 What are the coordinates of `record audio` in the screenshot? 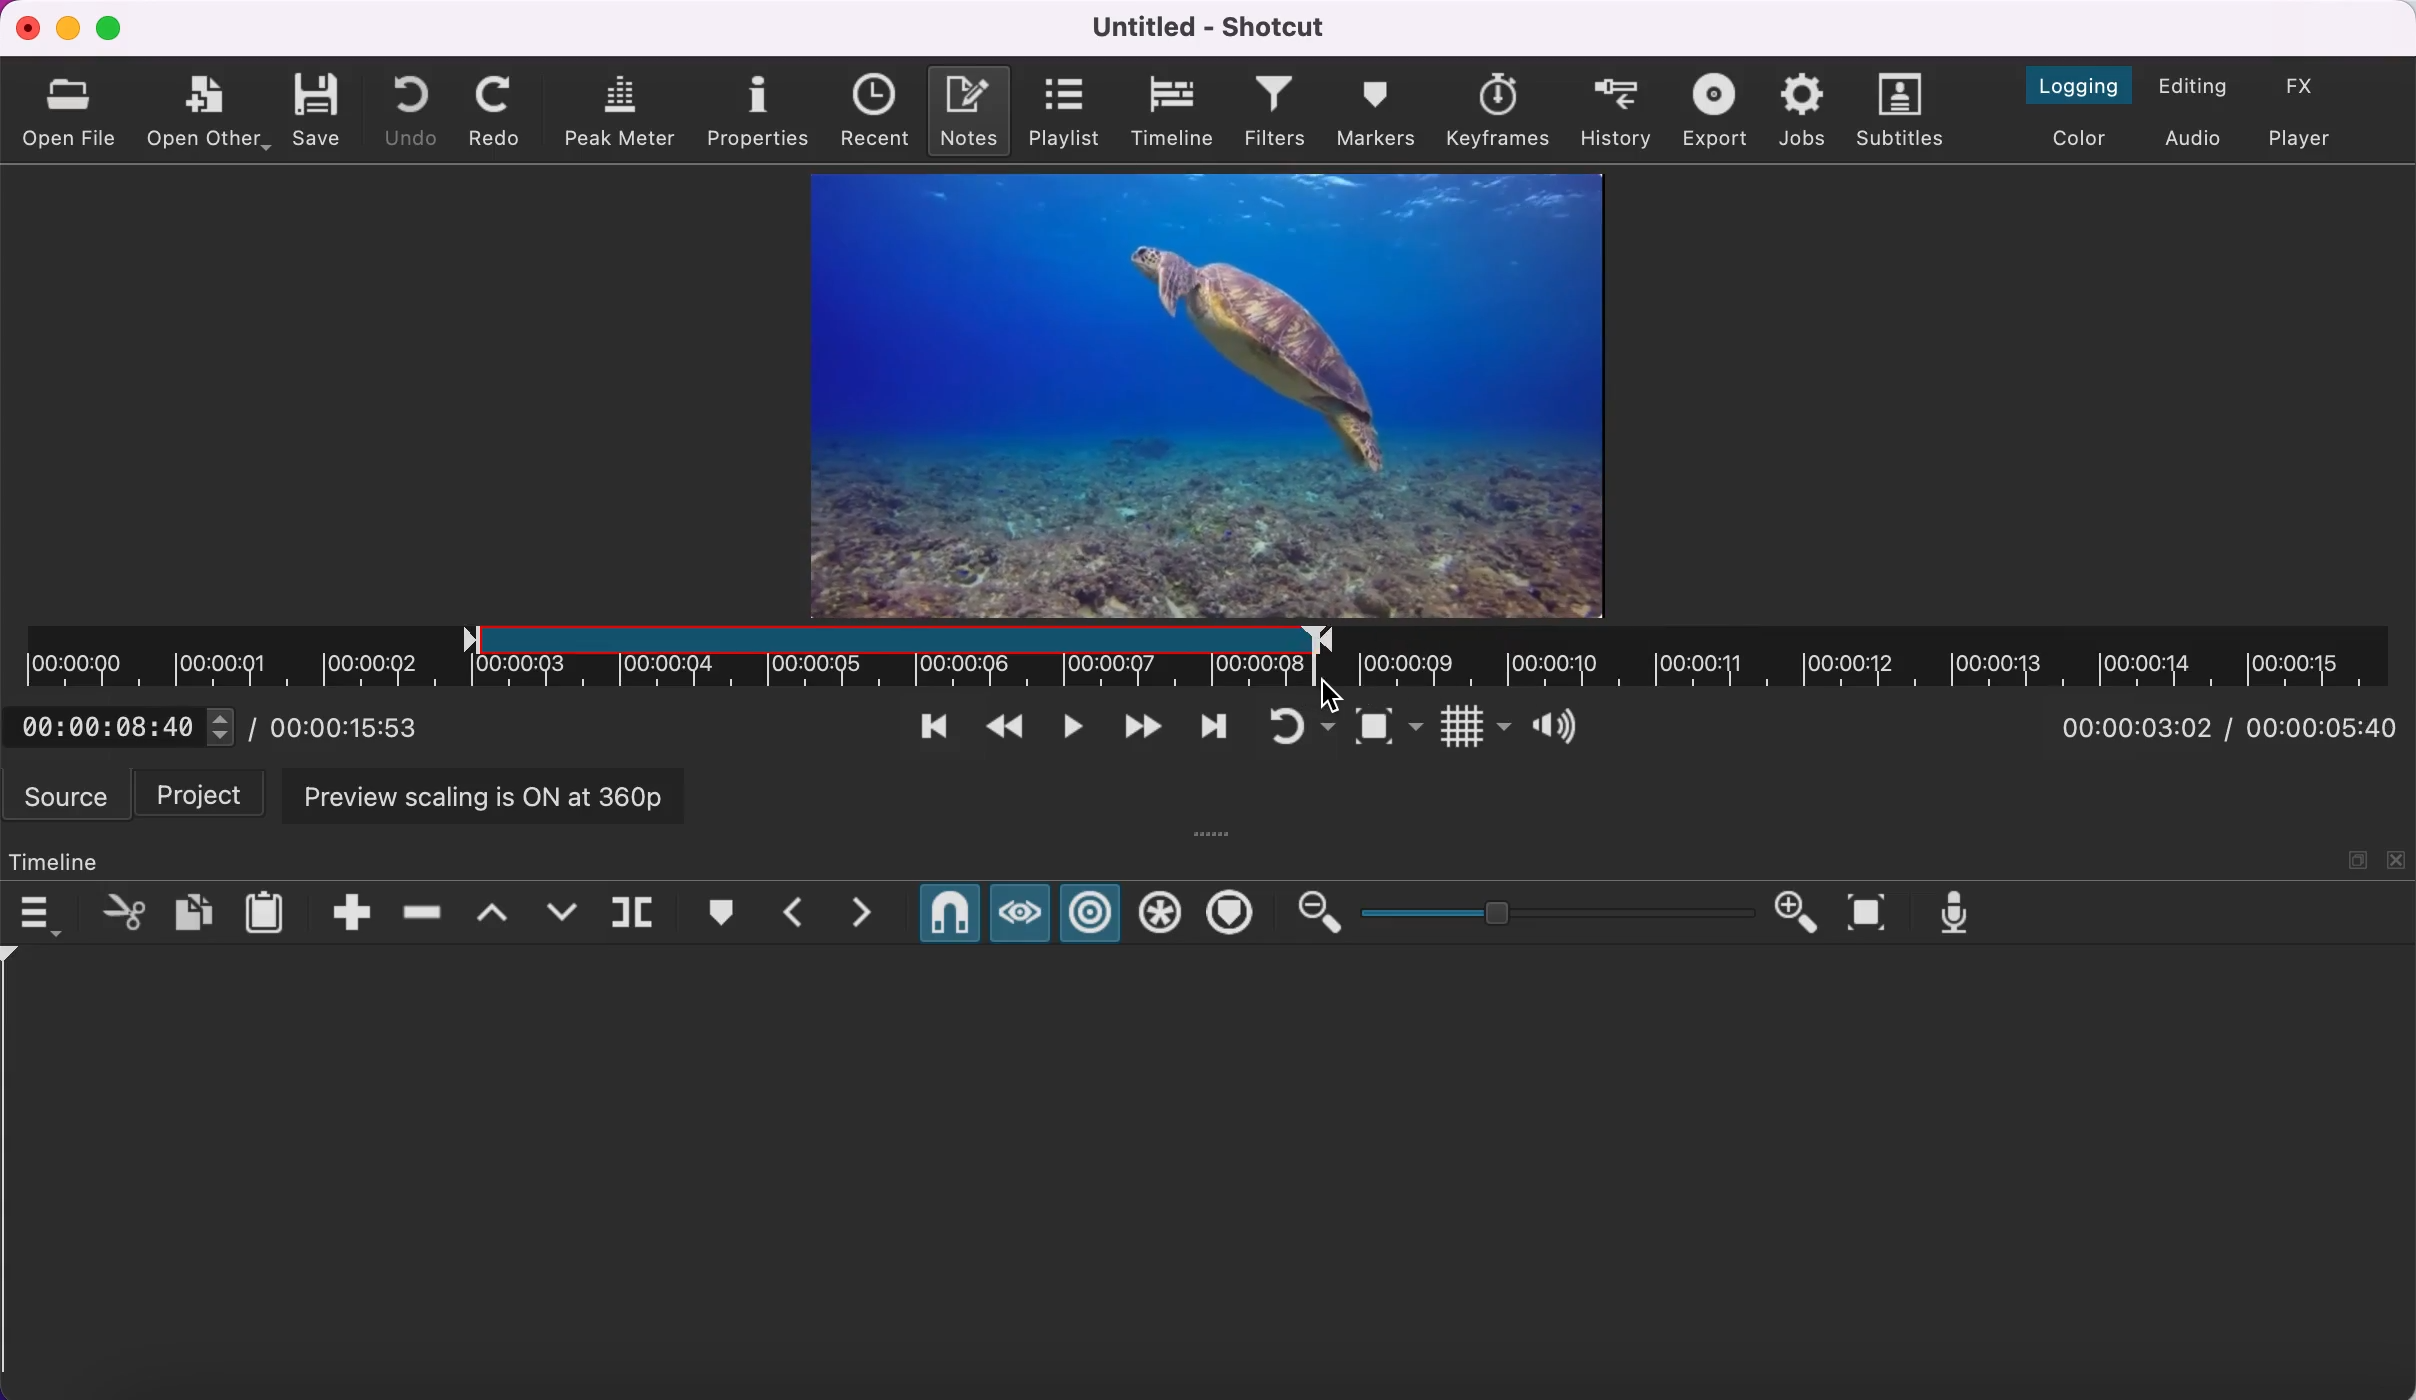 It's located at (1963, 915).